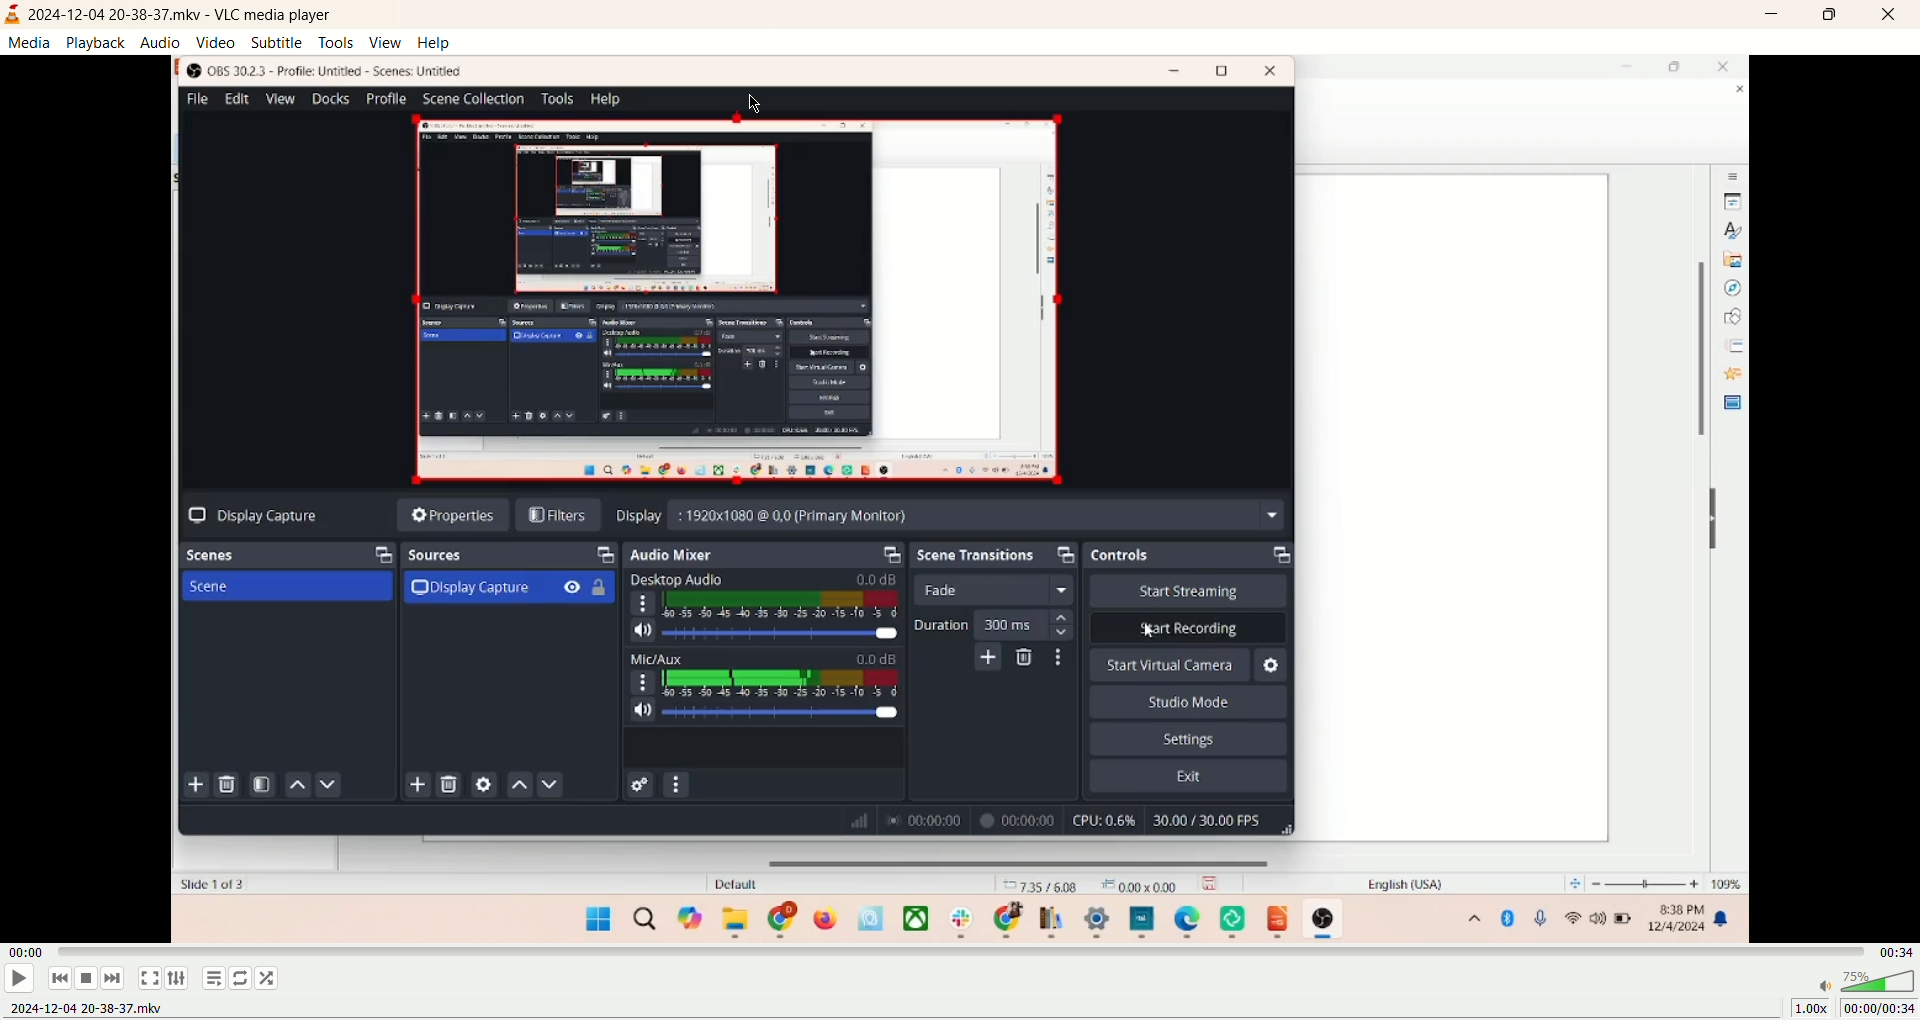  What do you see at coordinates (97, 42) in the screenshot?
I see `playback` at bounding box center [97, 42].